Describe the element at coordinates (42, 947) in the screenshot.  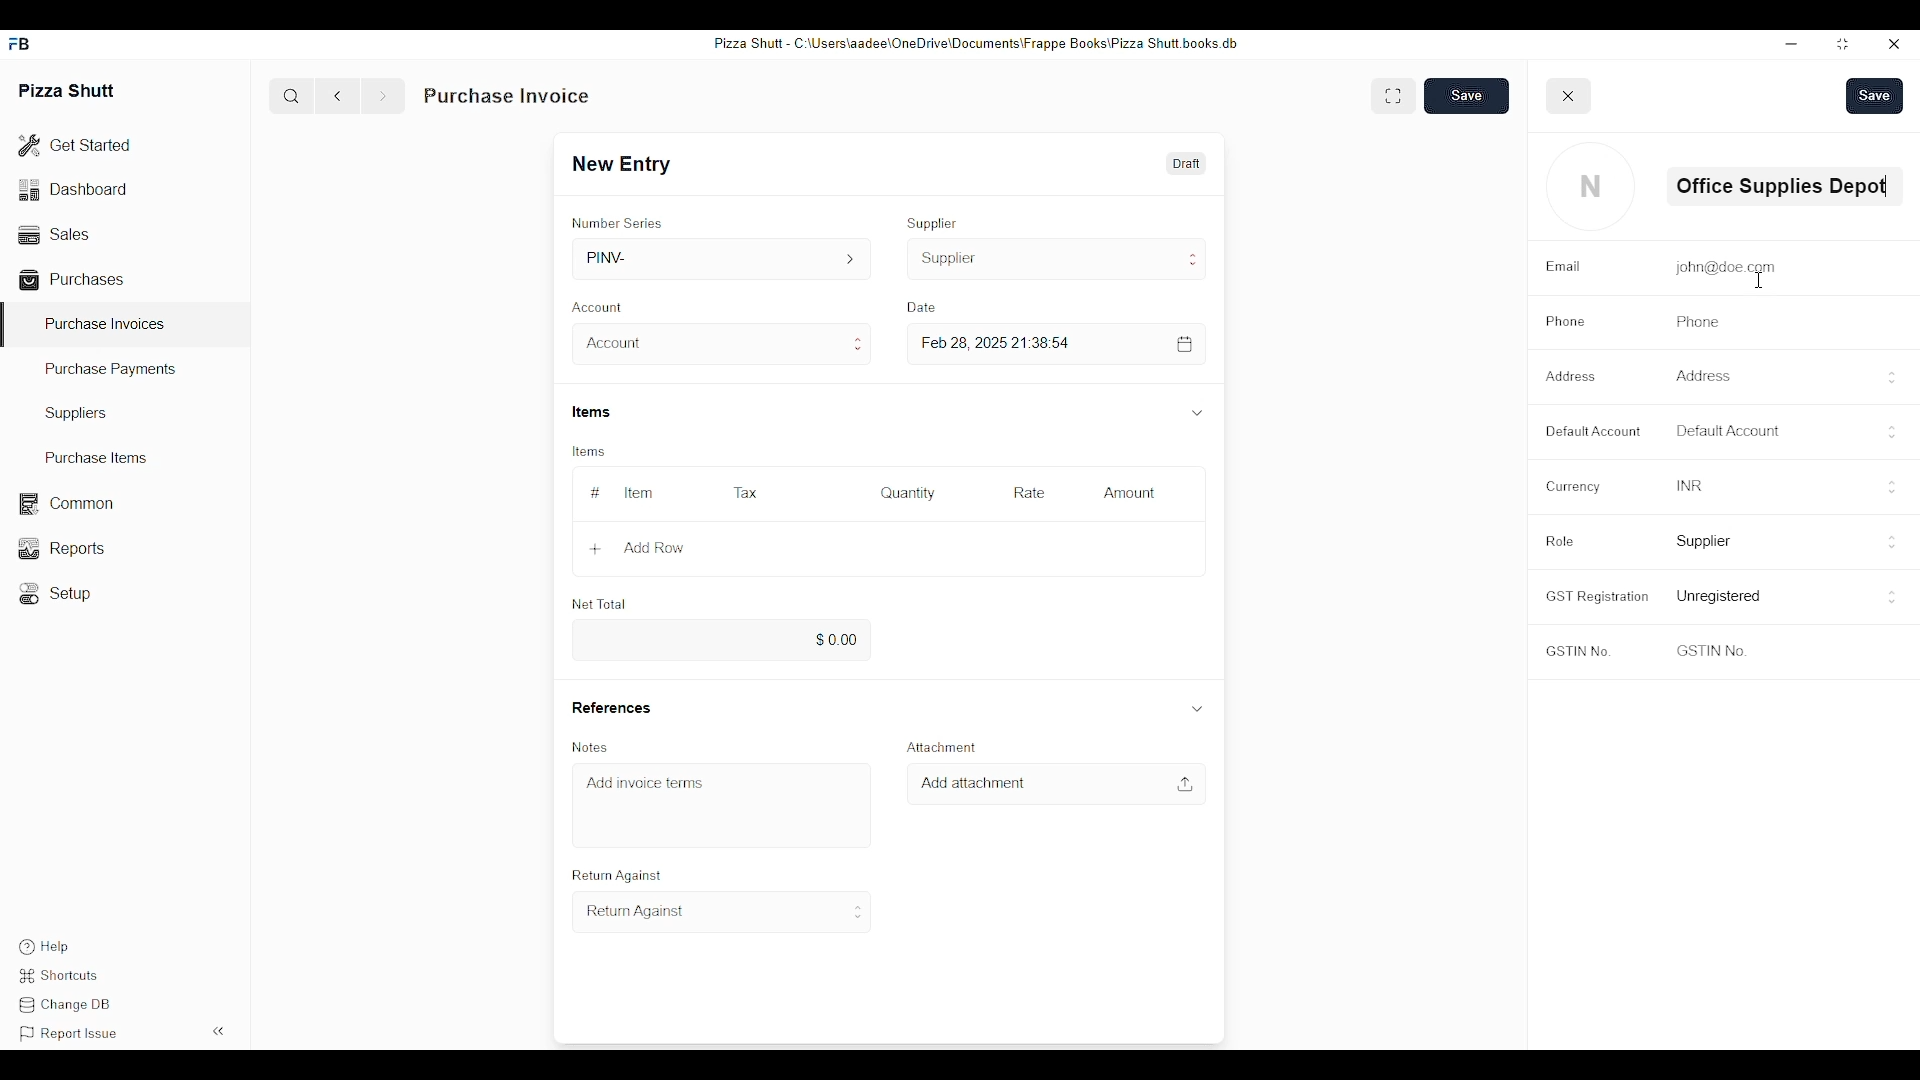
I see `Help` at that location.